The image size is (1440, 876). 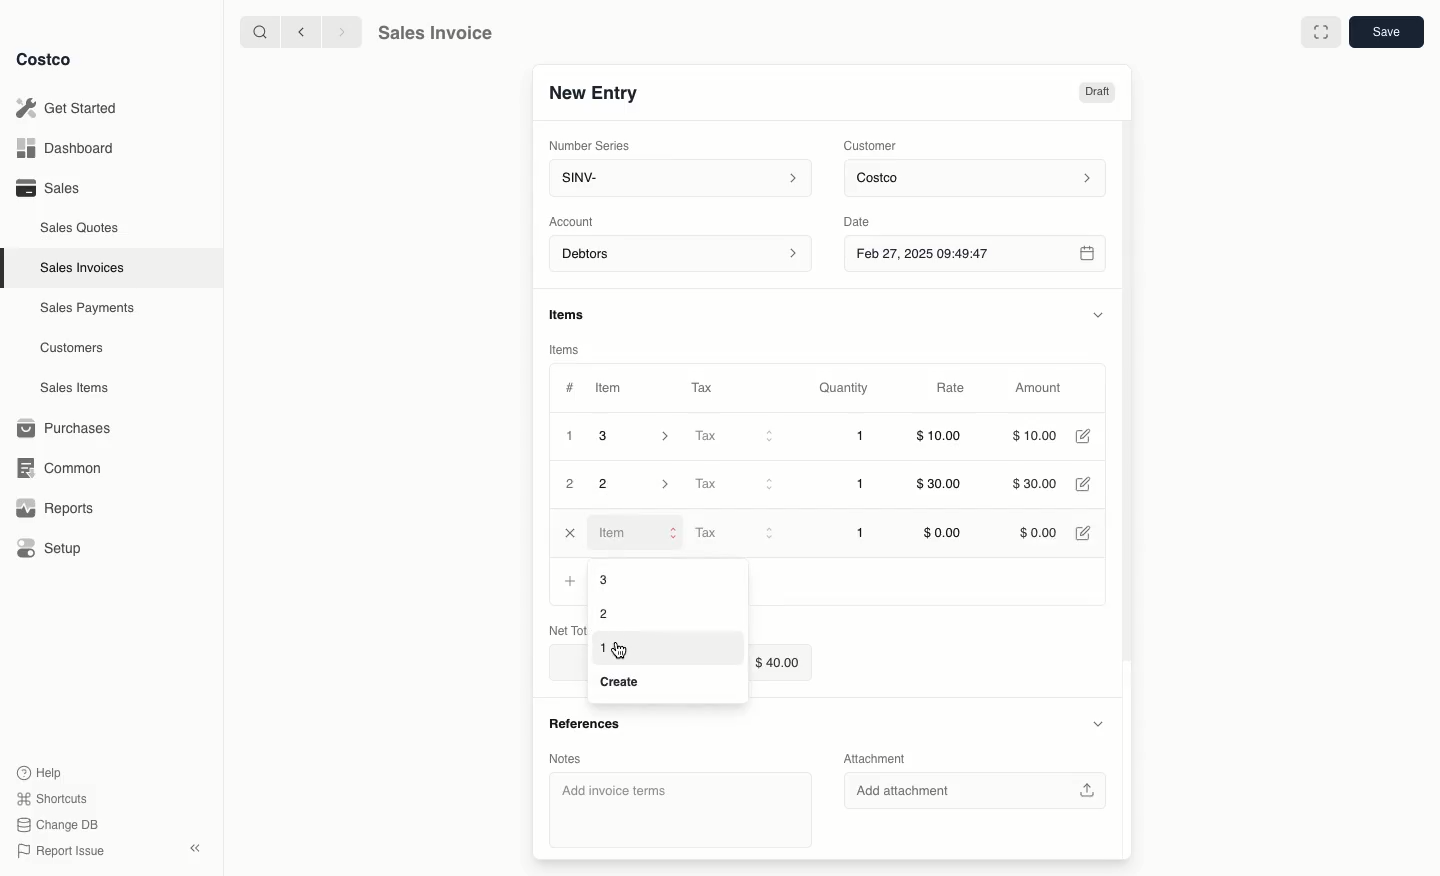 I want to click on Create, so click(x=623, y=684).